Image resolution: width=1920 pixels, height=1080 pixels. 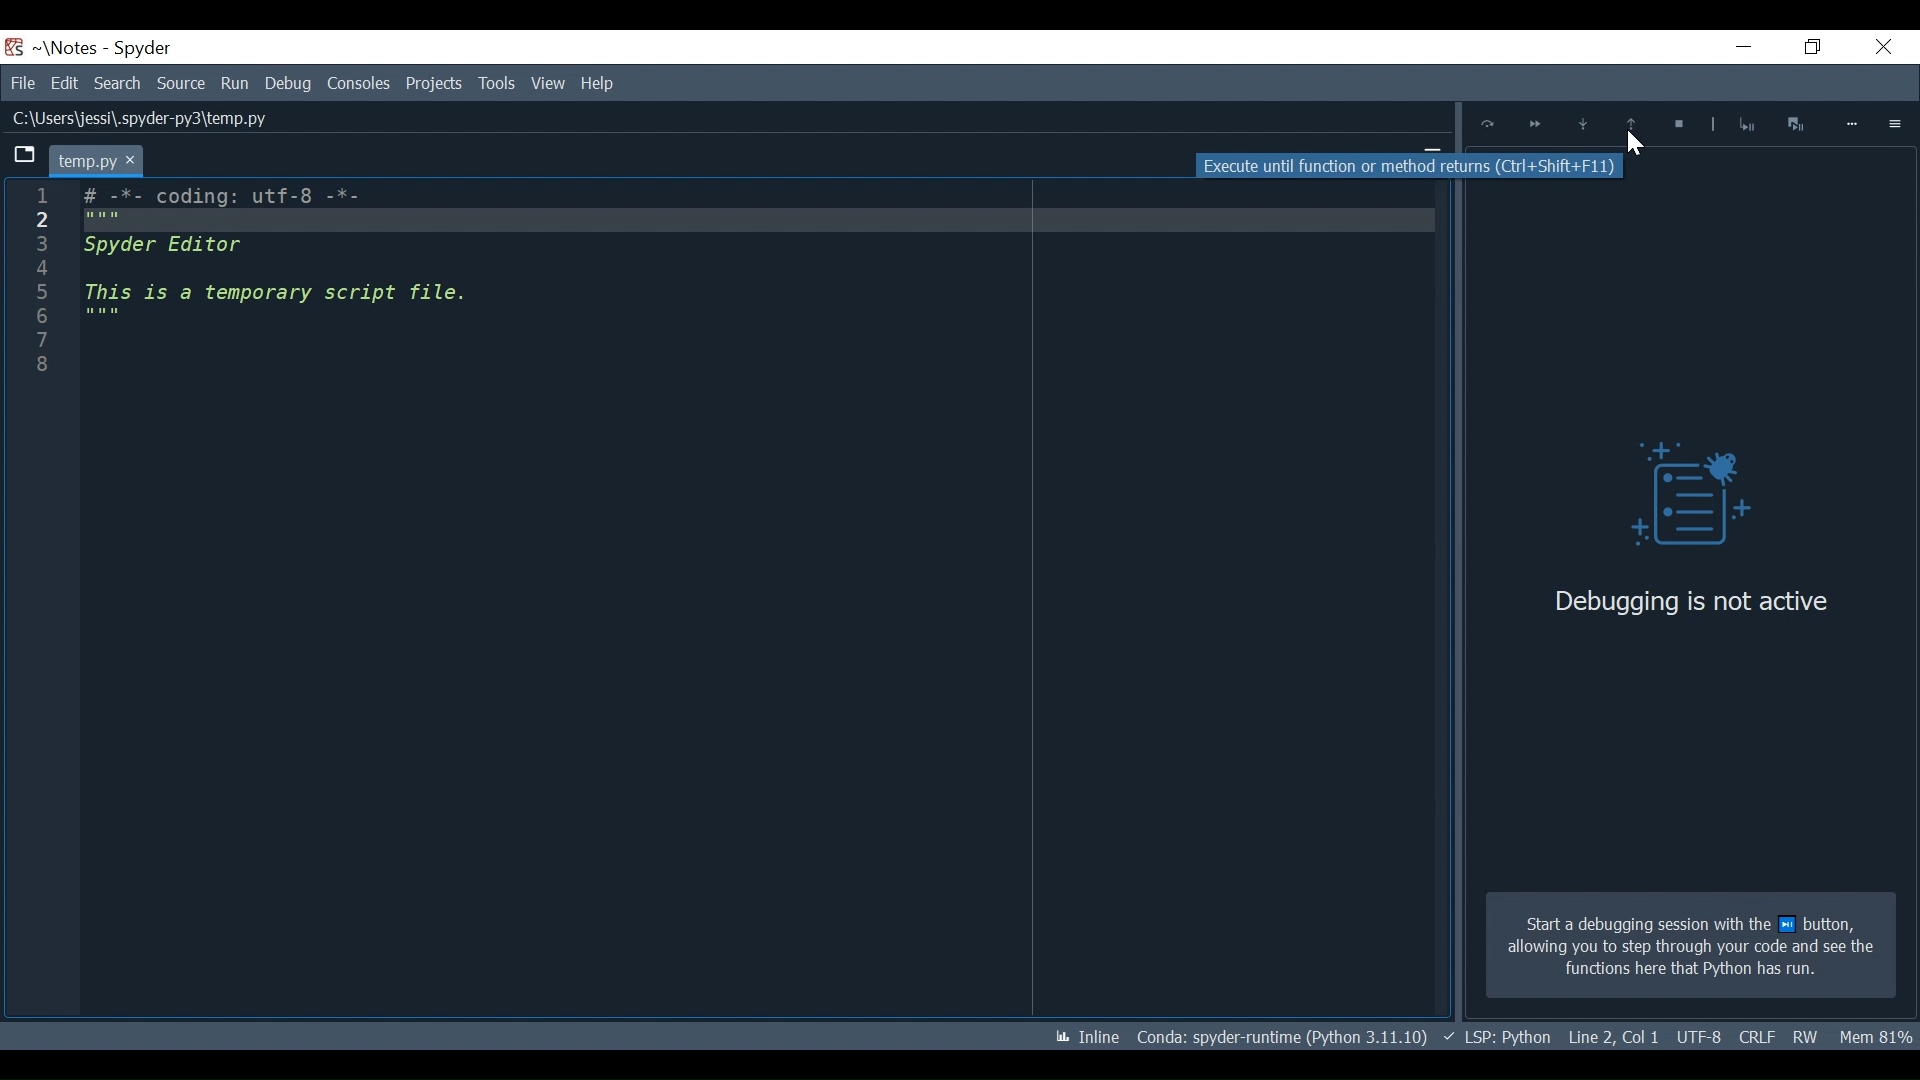 What do you see at coordinates (1633, 145) in the screenshot?
I see `Cursor ` at bounding box center [1633, 145].